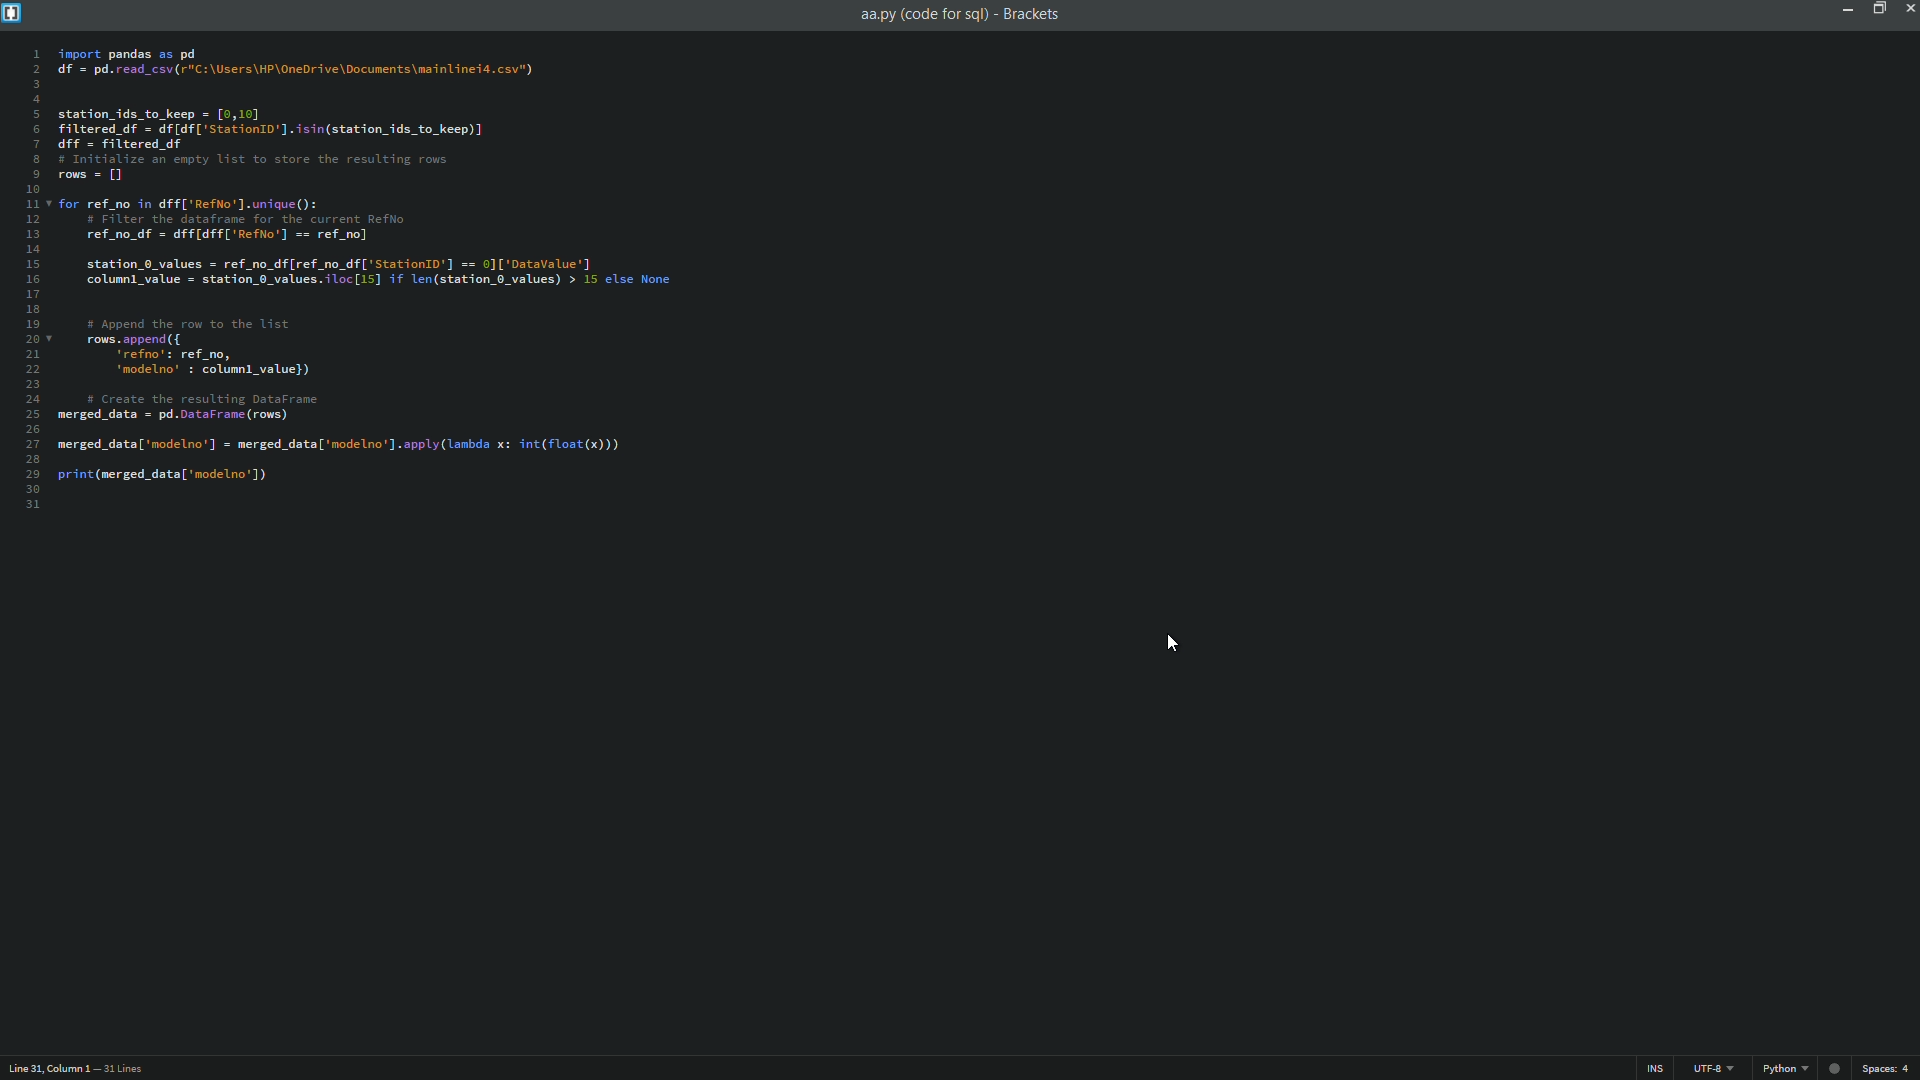 This screenshot has height=1080, width=1920. I want to click on app name, so click(1031, 13).